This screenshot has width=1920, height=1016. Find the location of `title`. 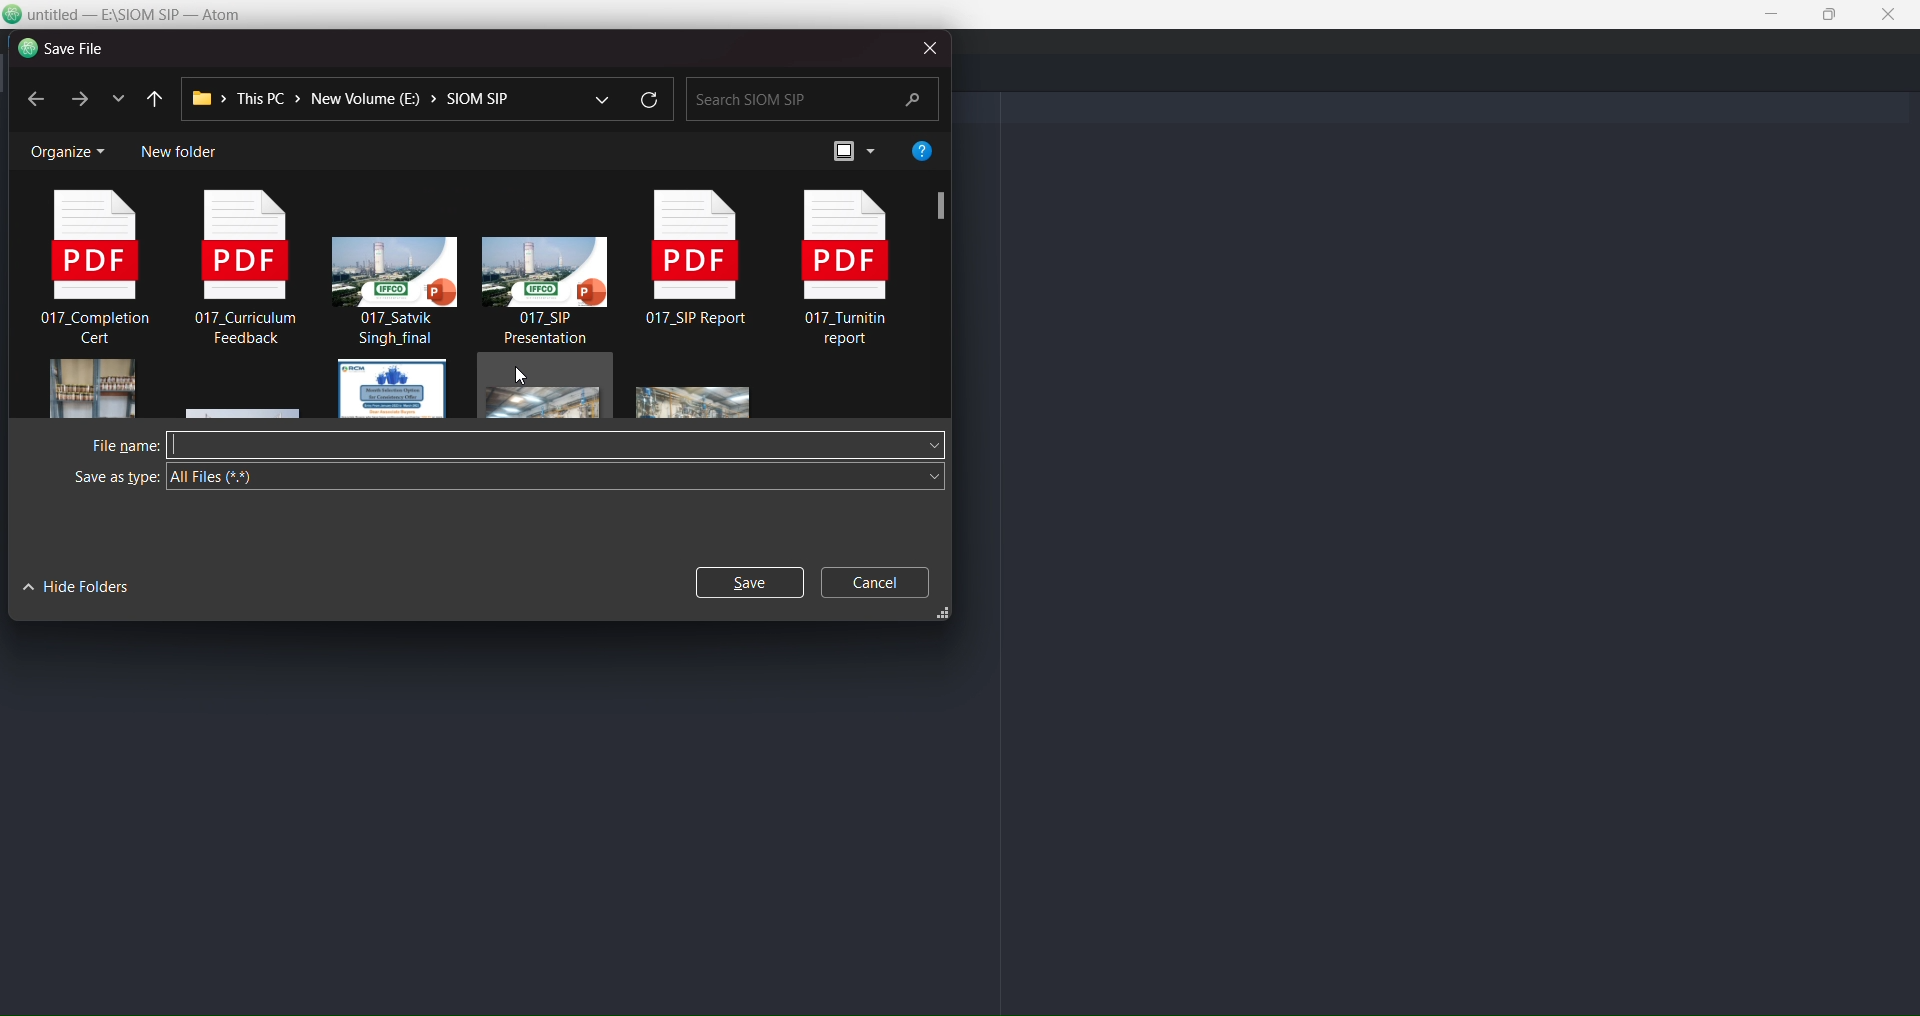

title is located at coordinates (139, 16).